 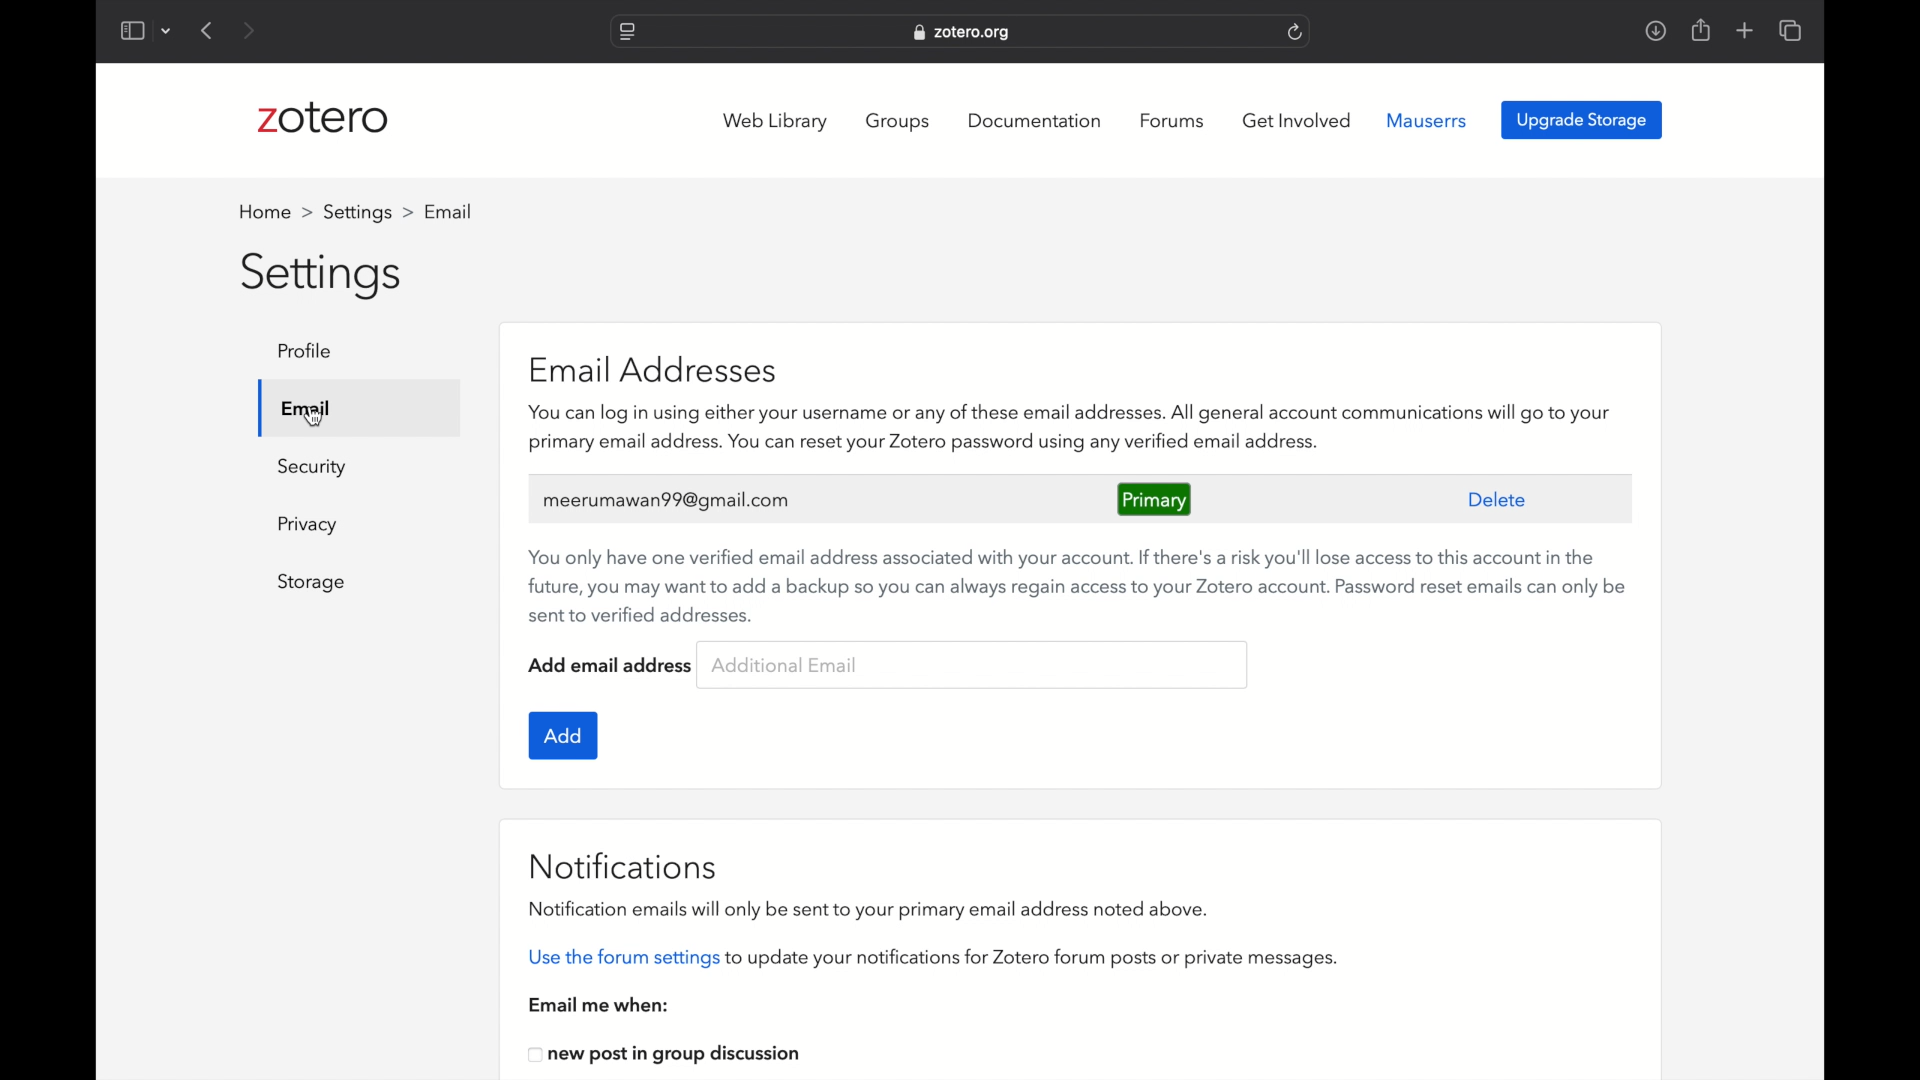 What do you see at coordinates (900, 121) in the screenshot?
I see `group` at bounding box center [900, 121].